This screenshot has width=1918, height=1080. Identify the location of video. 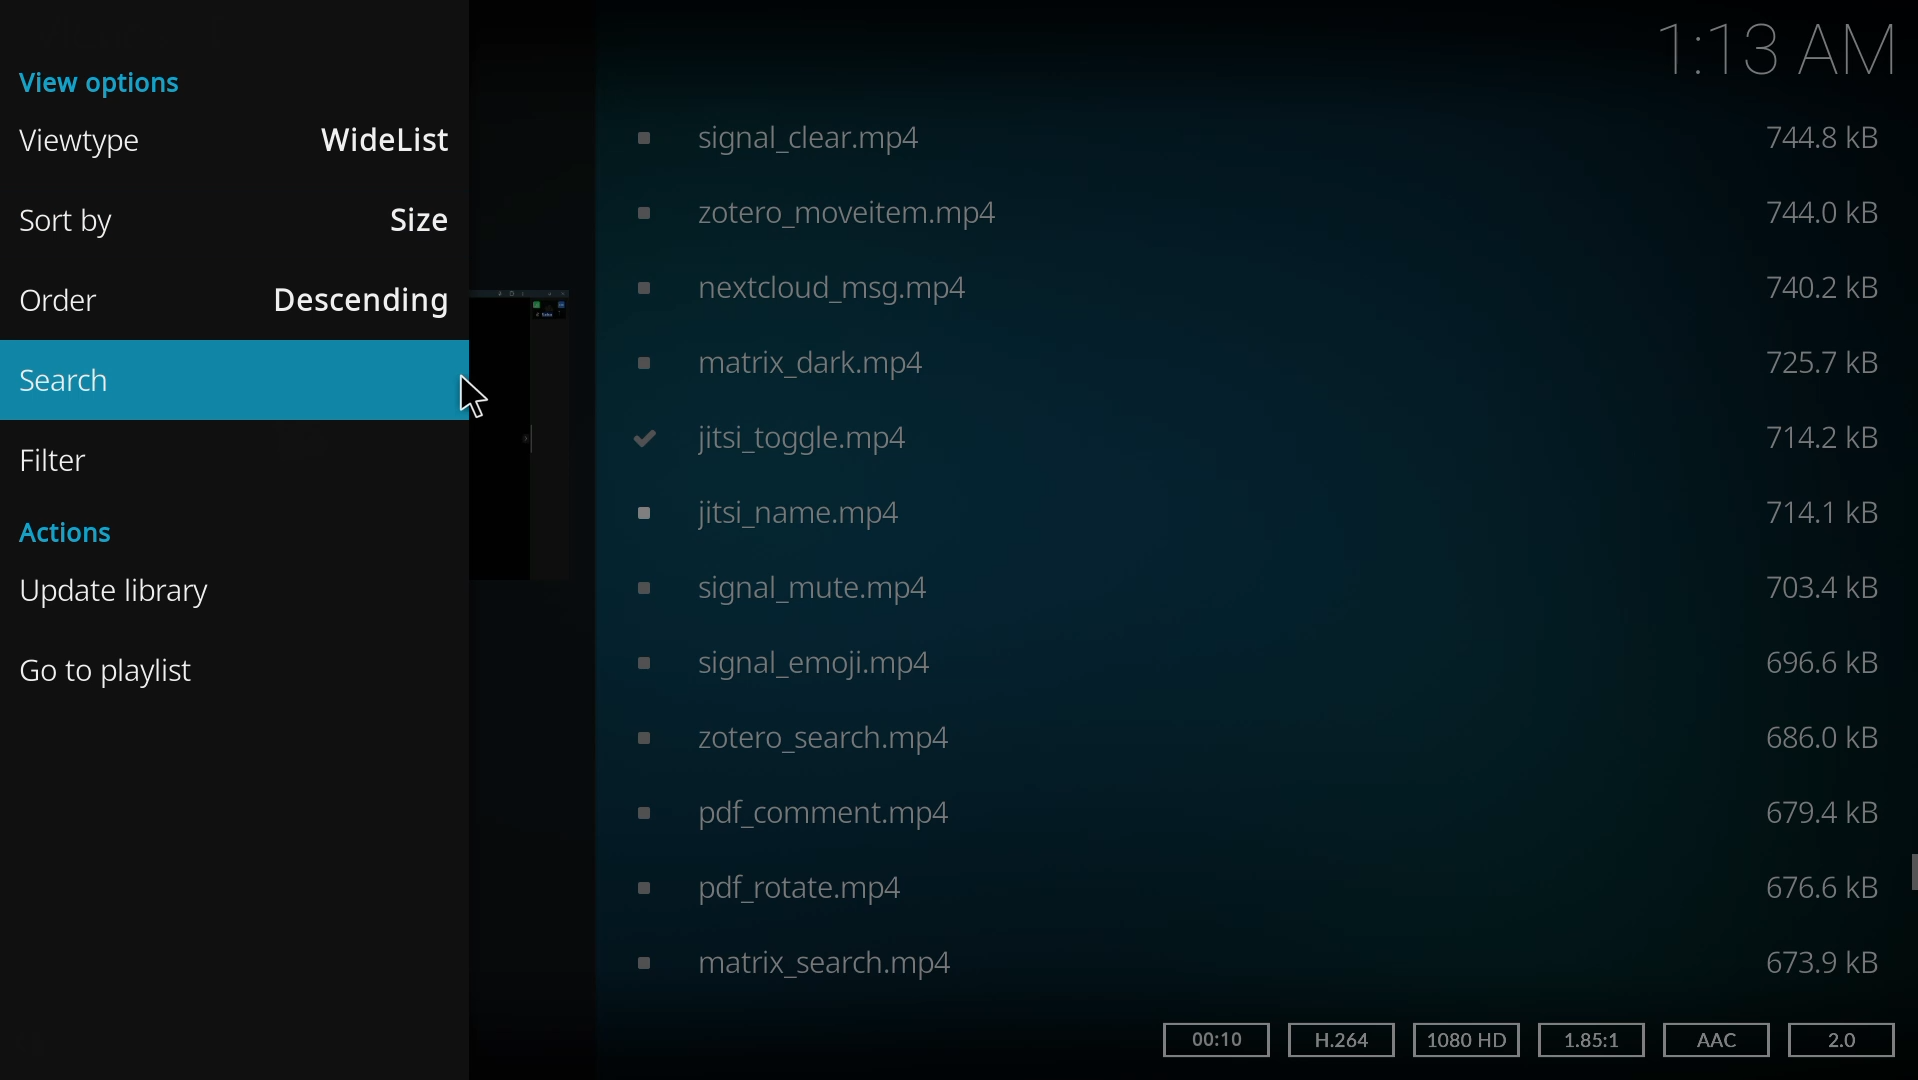
(804, 289).